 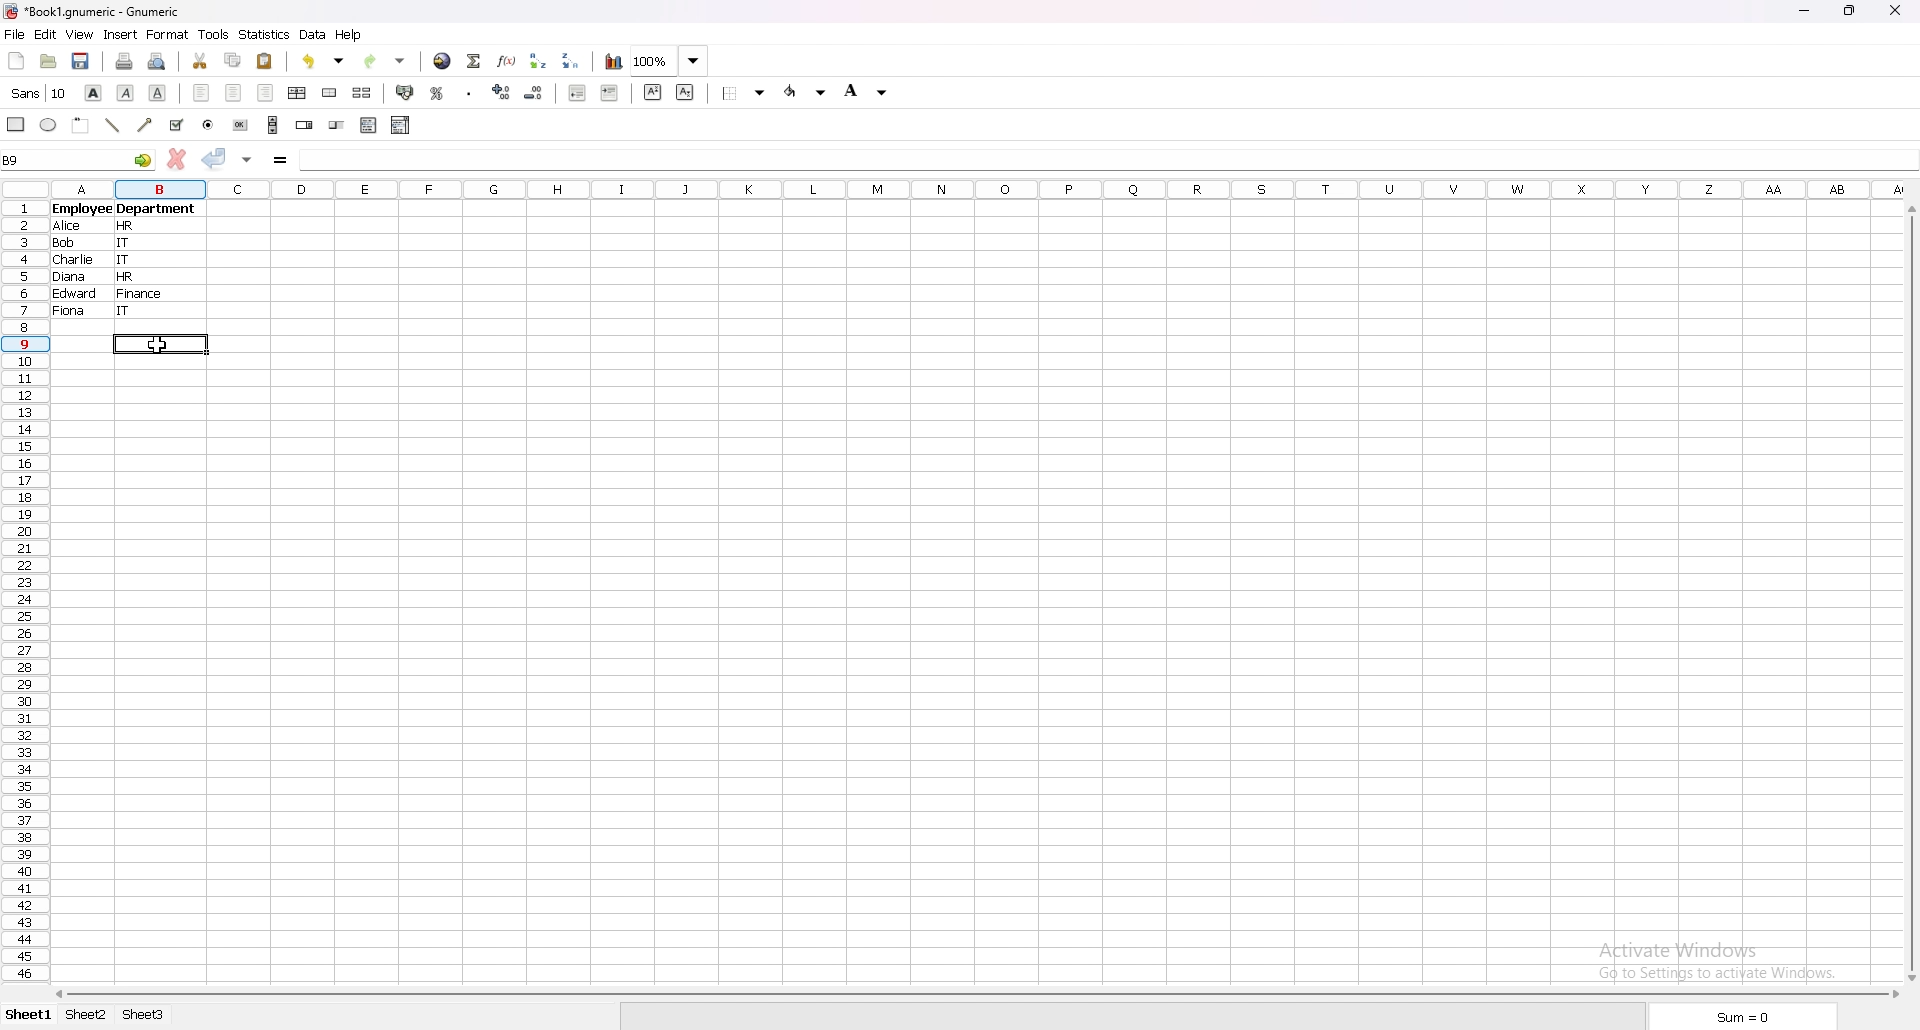 I want to click on file name, so click(x=94, y=12).